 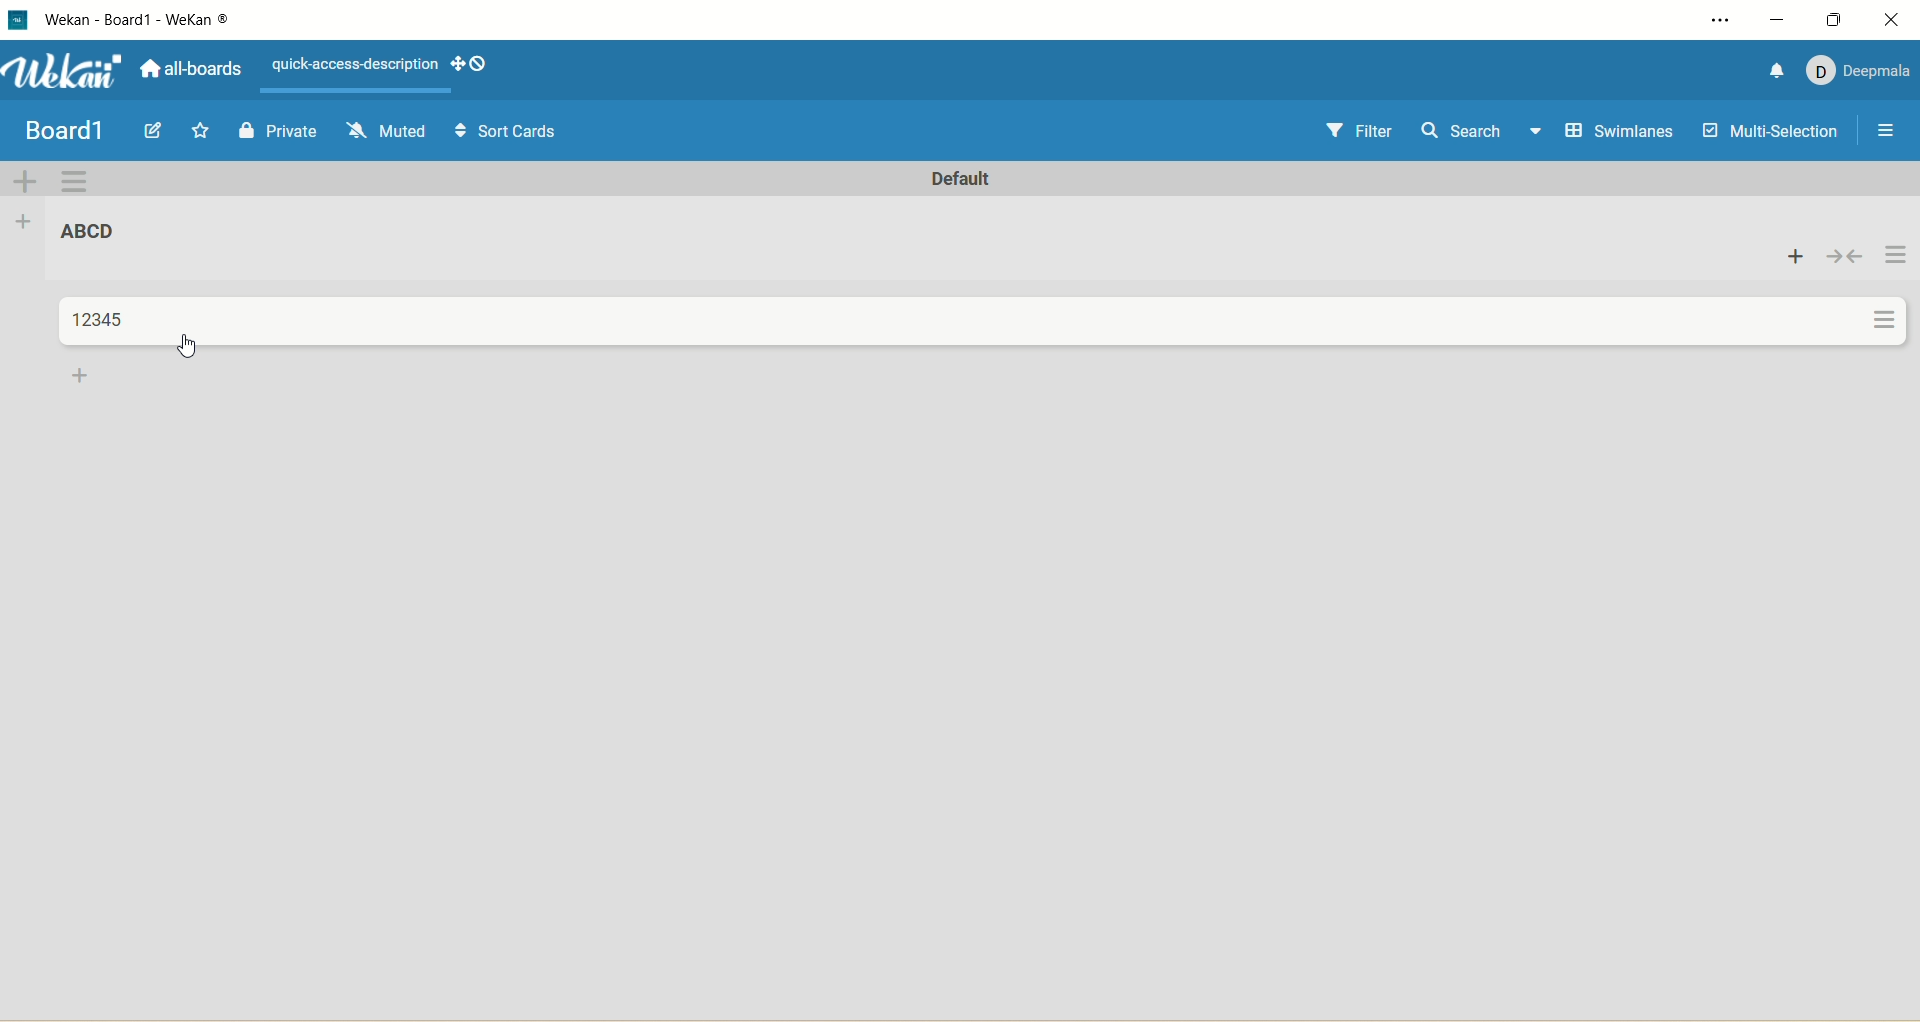 What do you see at coordinates (1767, 132) in the screenshot?
I see `multi-selection` at bounding box center [1767, 132].